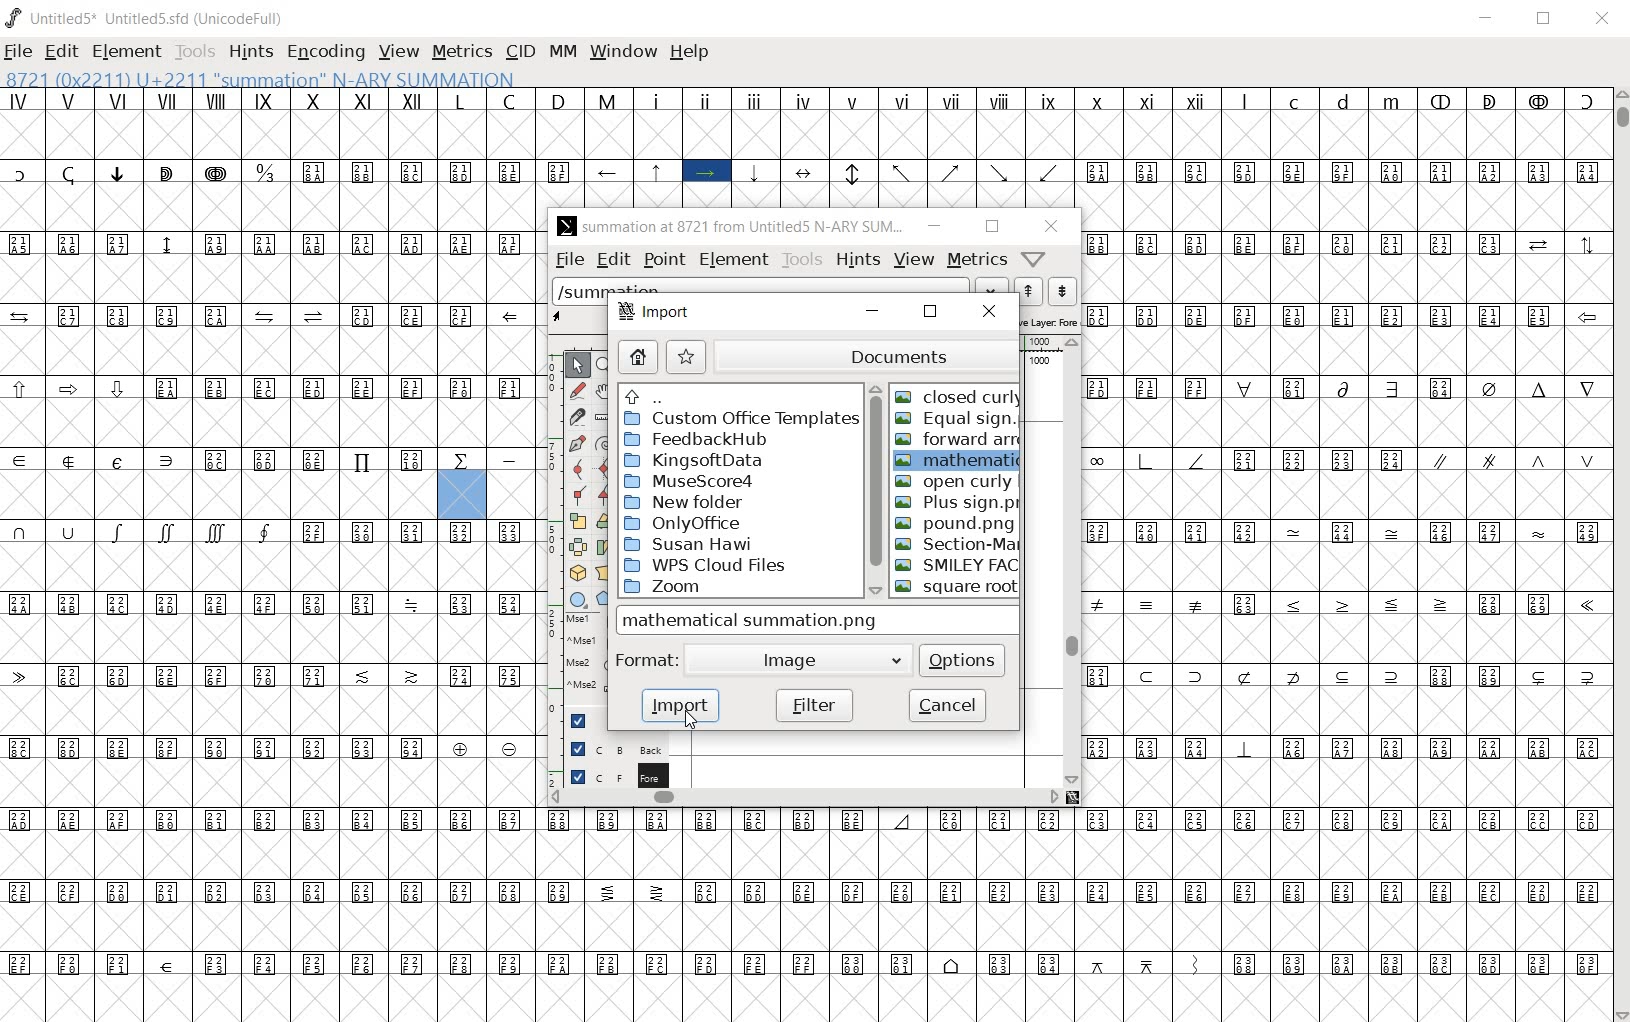 The height and width of the screenshot is (1022, 1630). Describe the element at coordinates (577, 718) in the screenshot. I see `Guide` at that location.